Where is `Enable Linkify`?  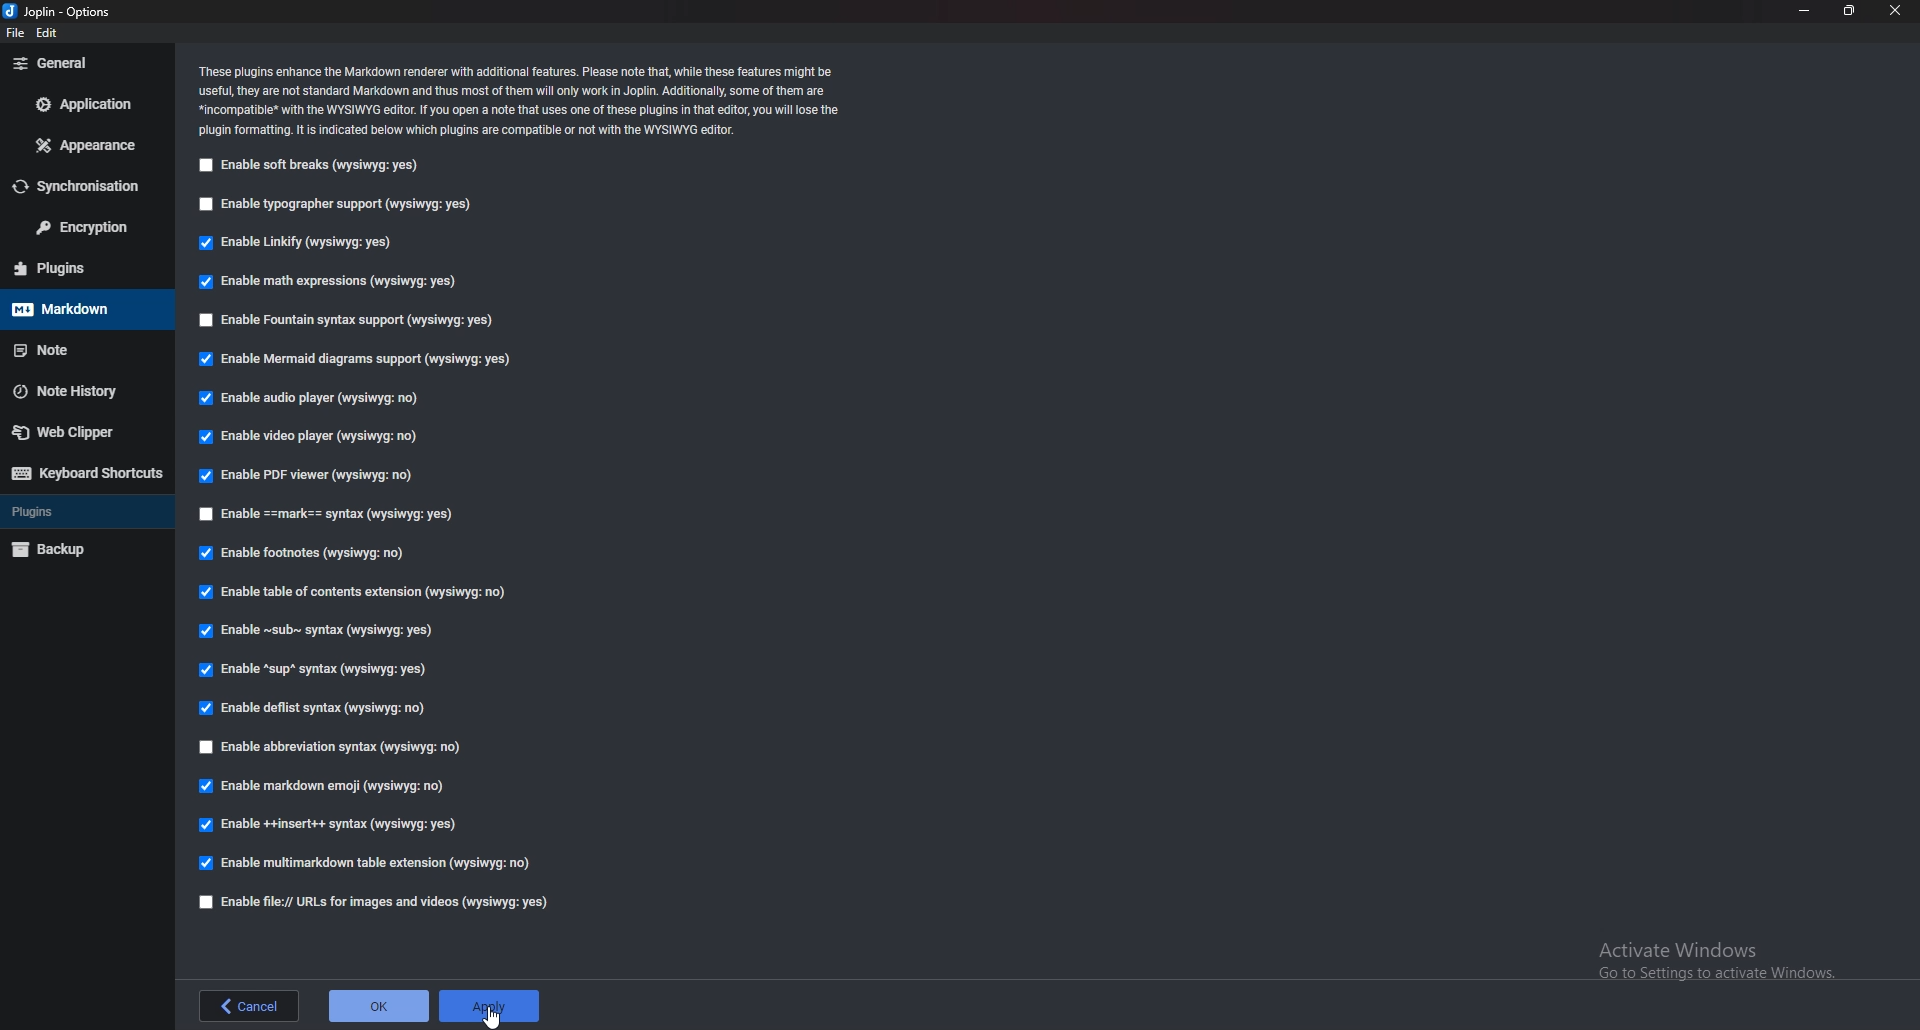 Enable Linkify is located at coordinates (299, 243).